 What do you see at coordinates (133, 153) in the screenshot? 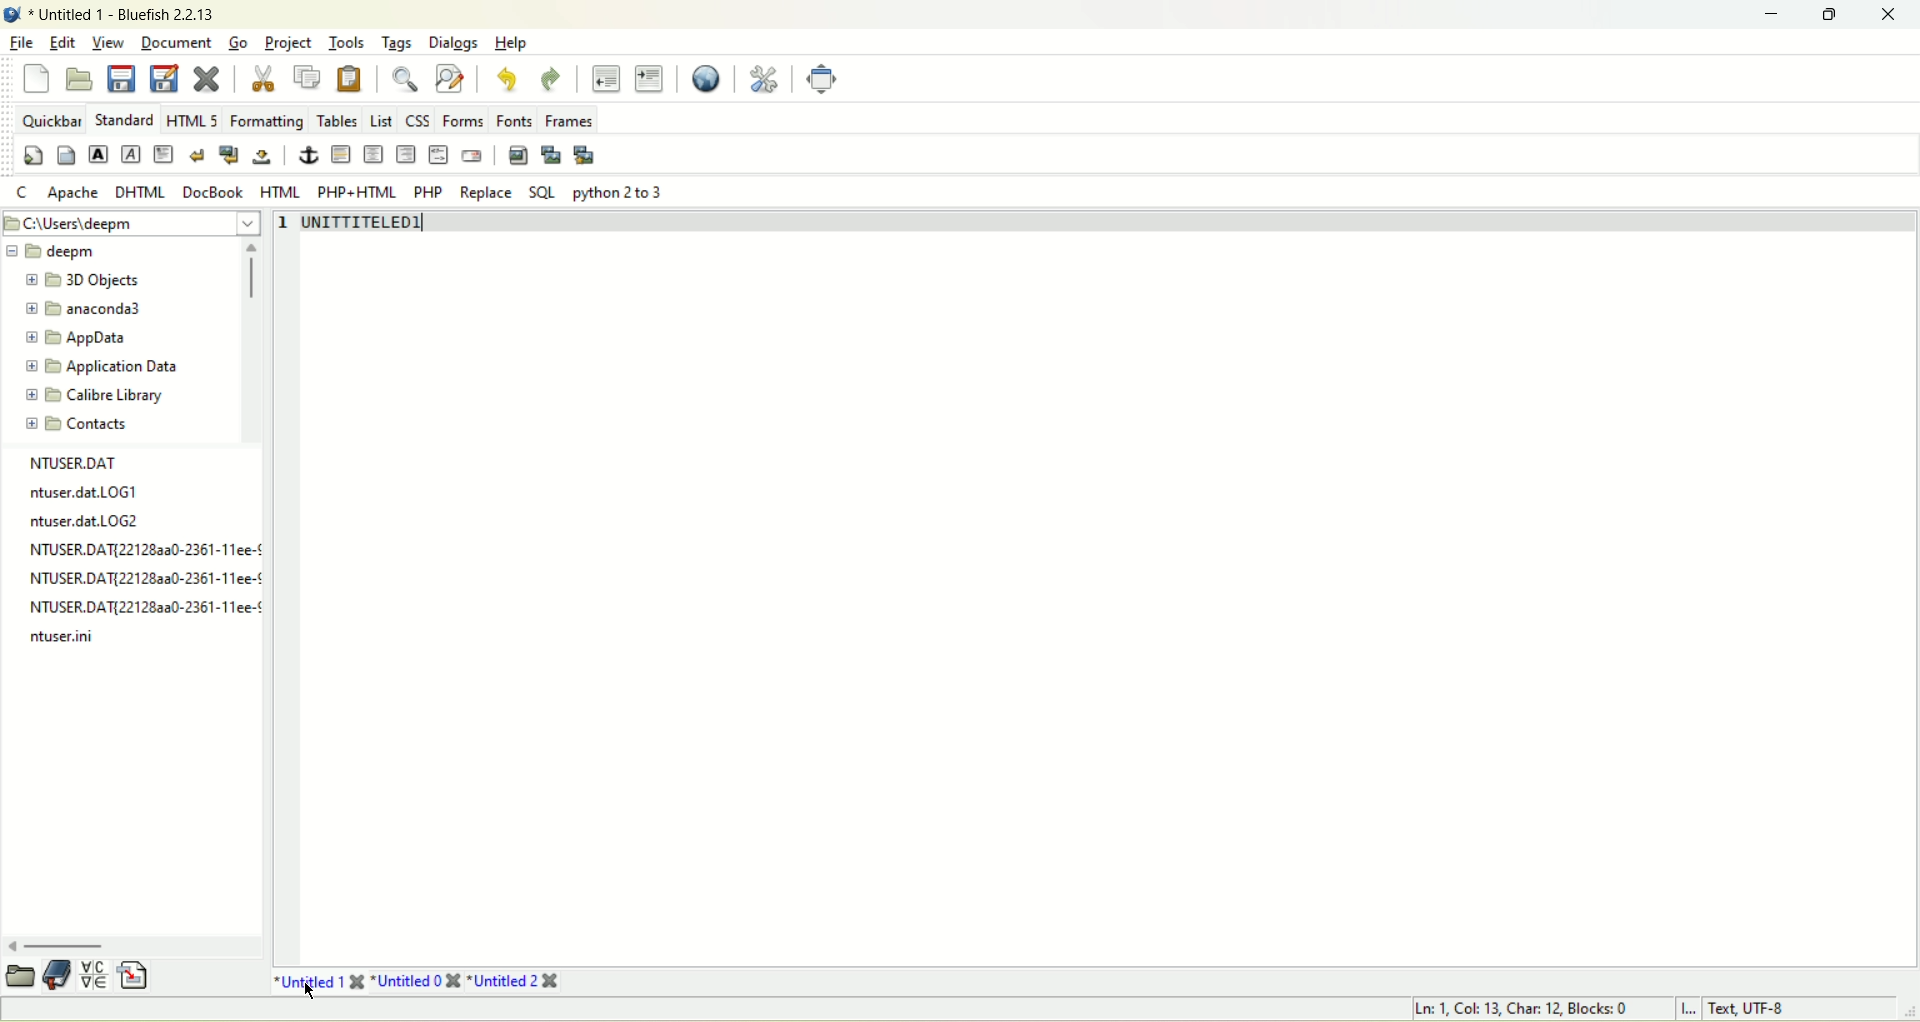
I see `emphasized` at bounding box center [133, 153].